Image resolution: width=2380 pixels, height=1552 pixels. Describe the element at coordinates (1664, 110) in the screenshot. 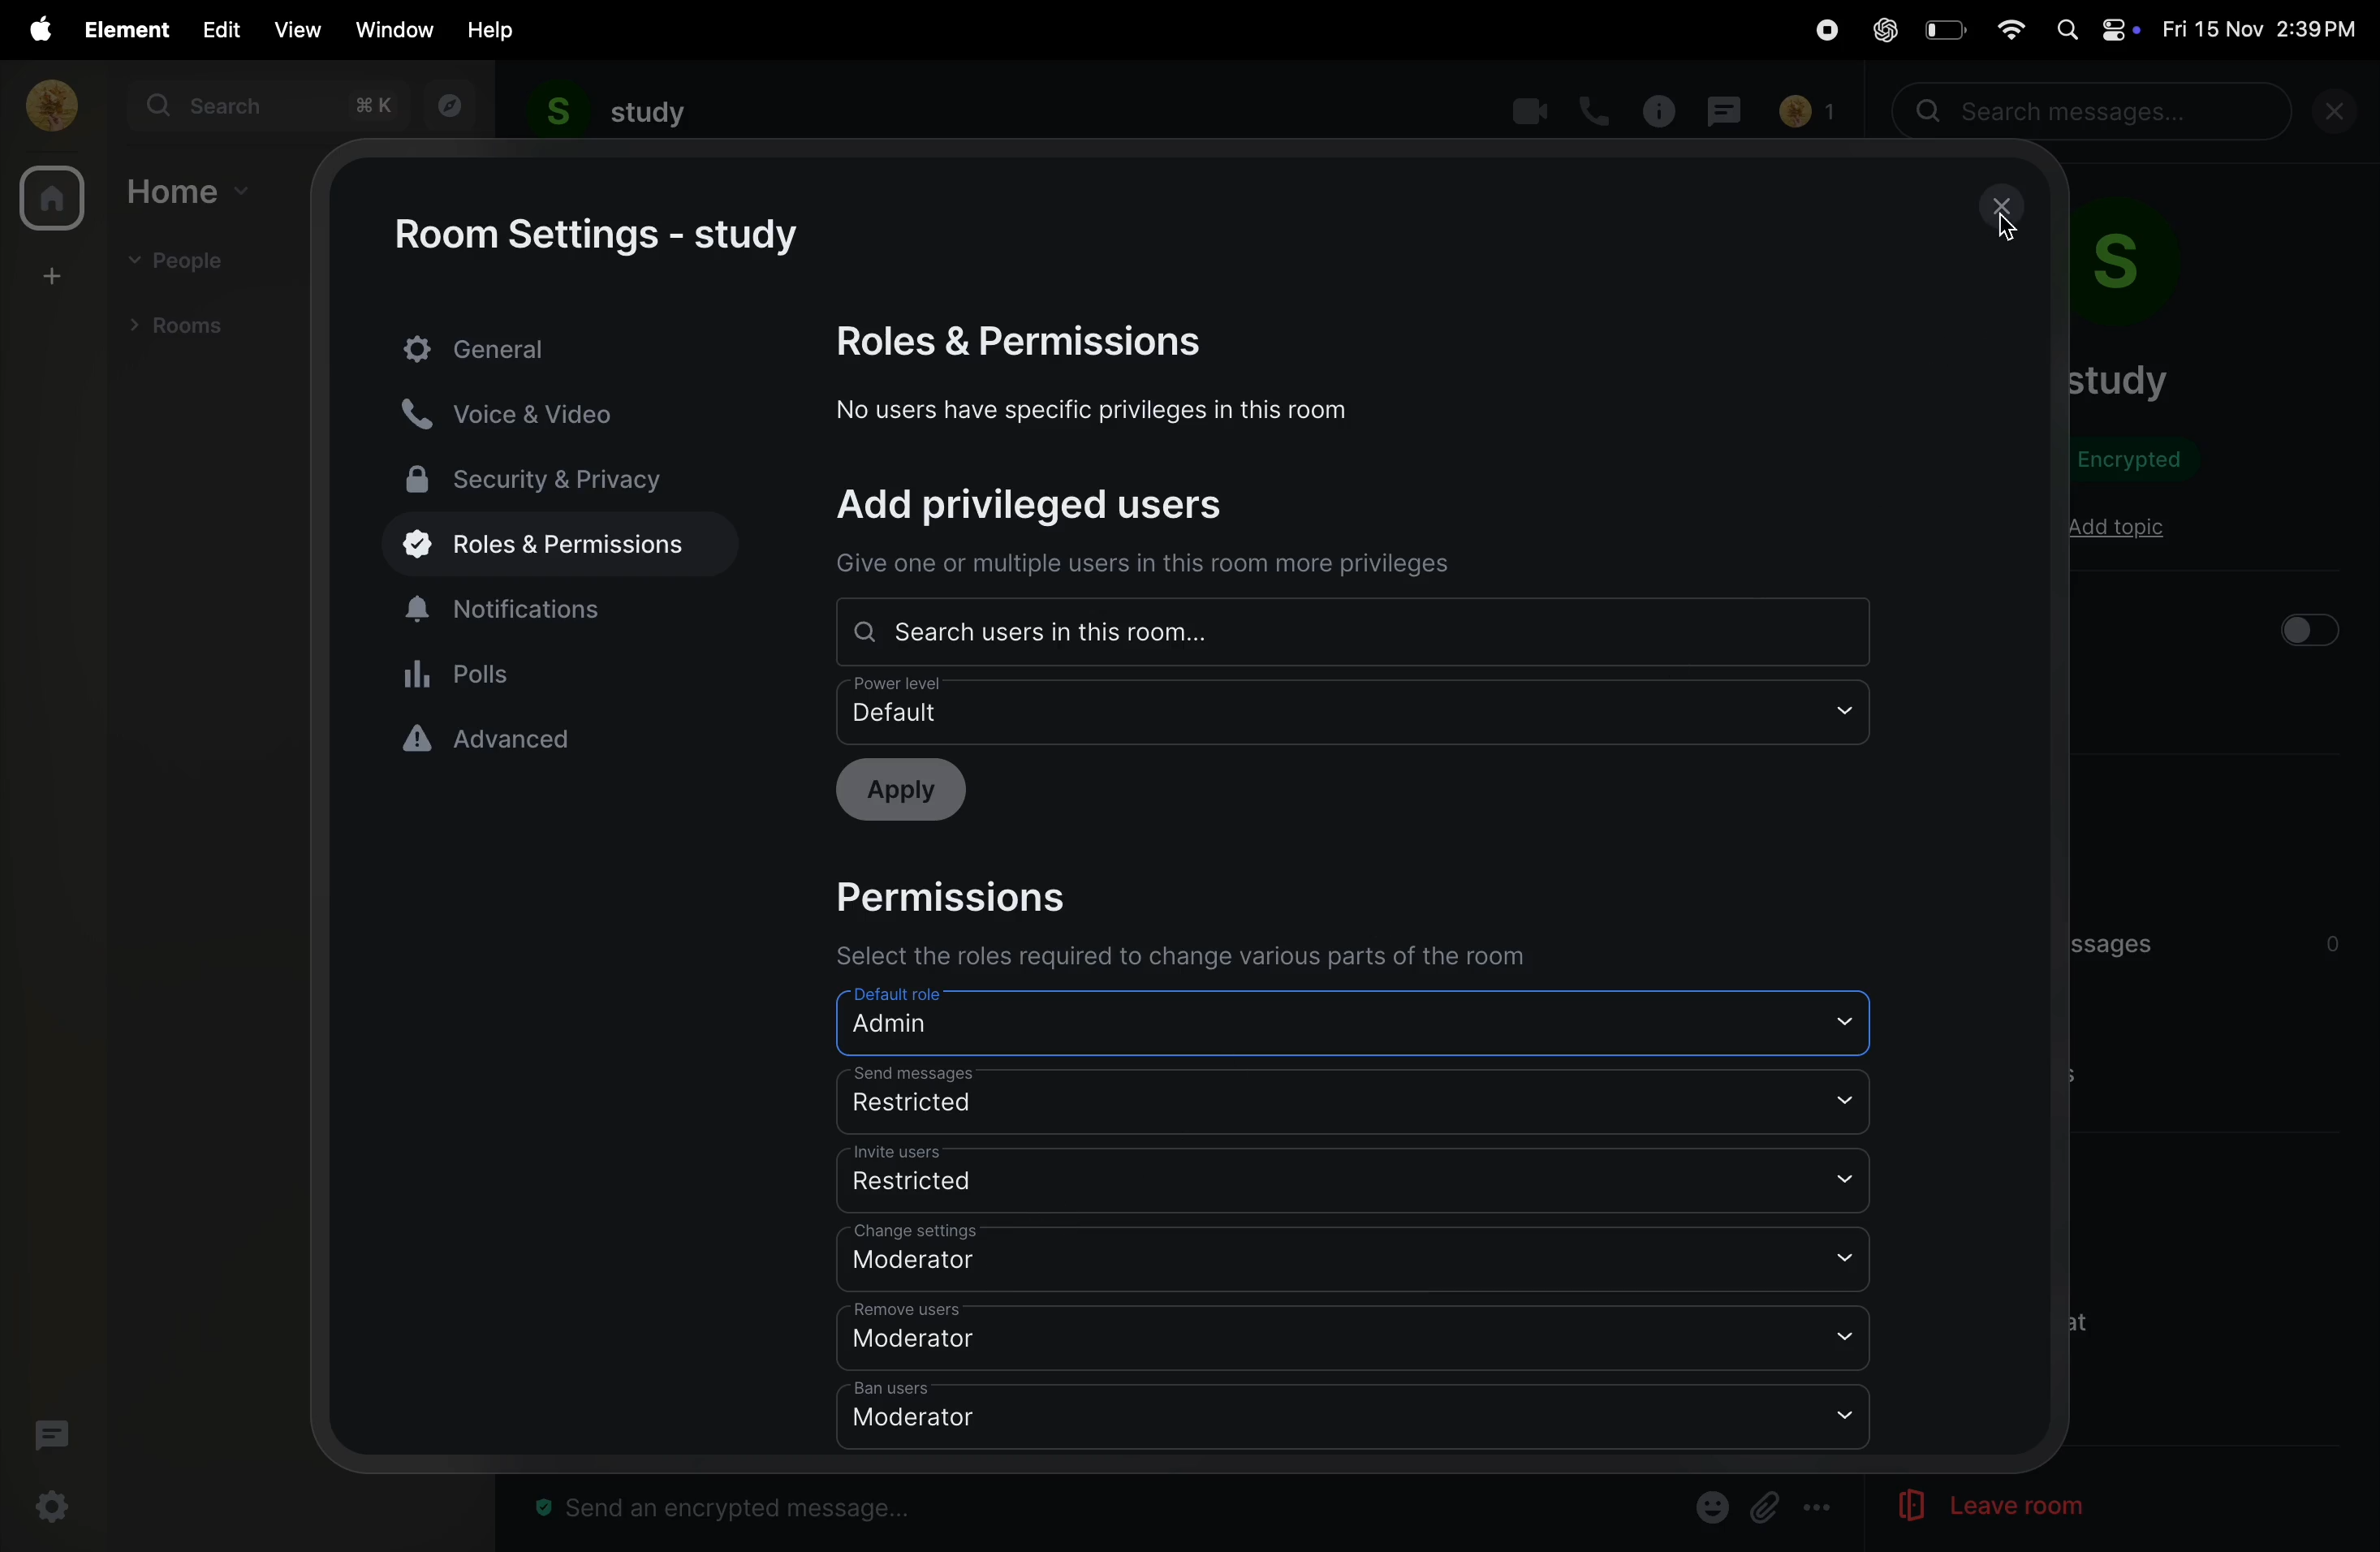

I see `info` at that location.